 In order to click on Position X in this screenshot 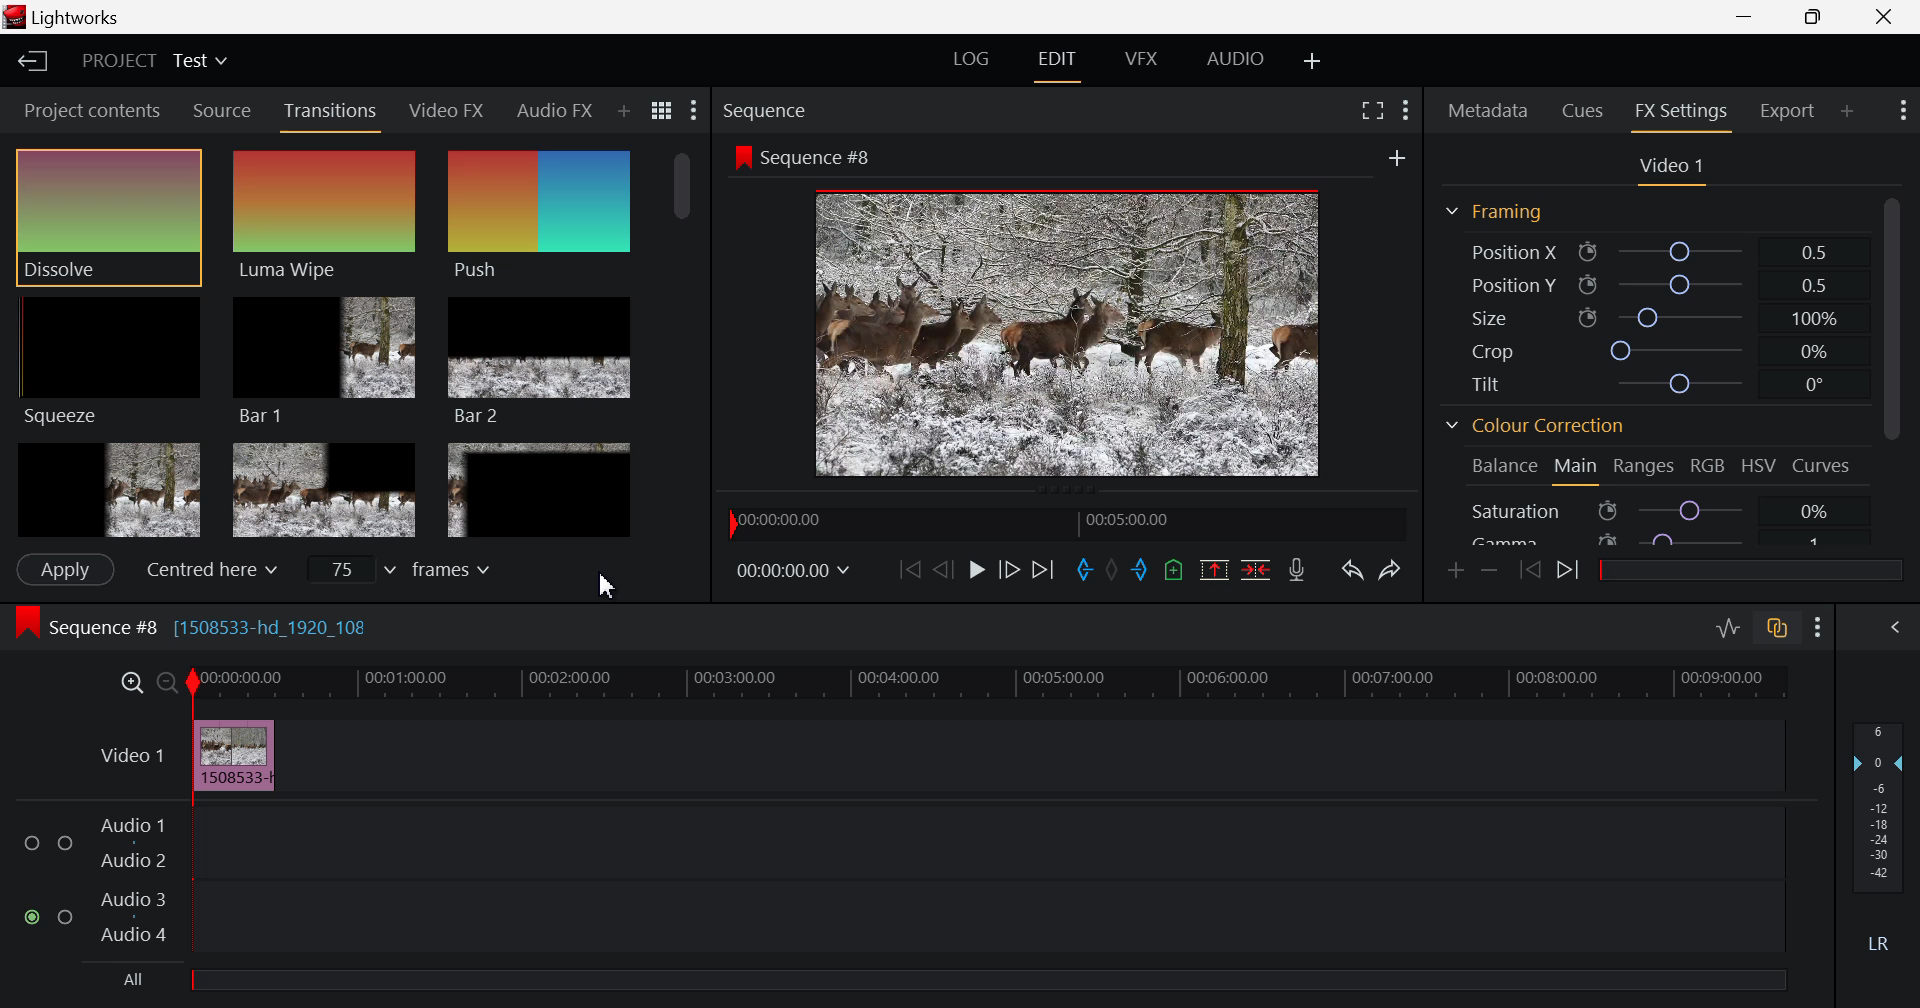, I will do `click(1650, 251)`.